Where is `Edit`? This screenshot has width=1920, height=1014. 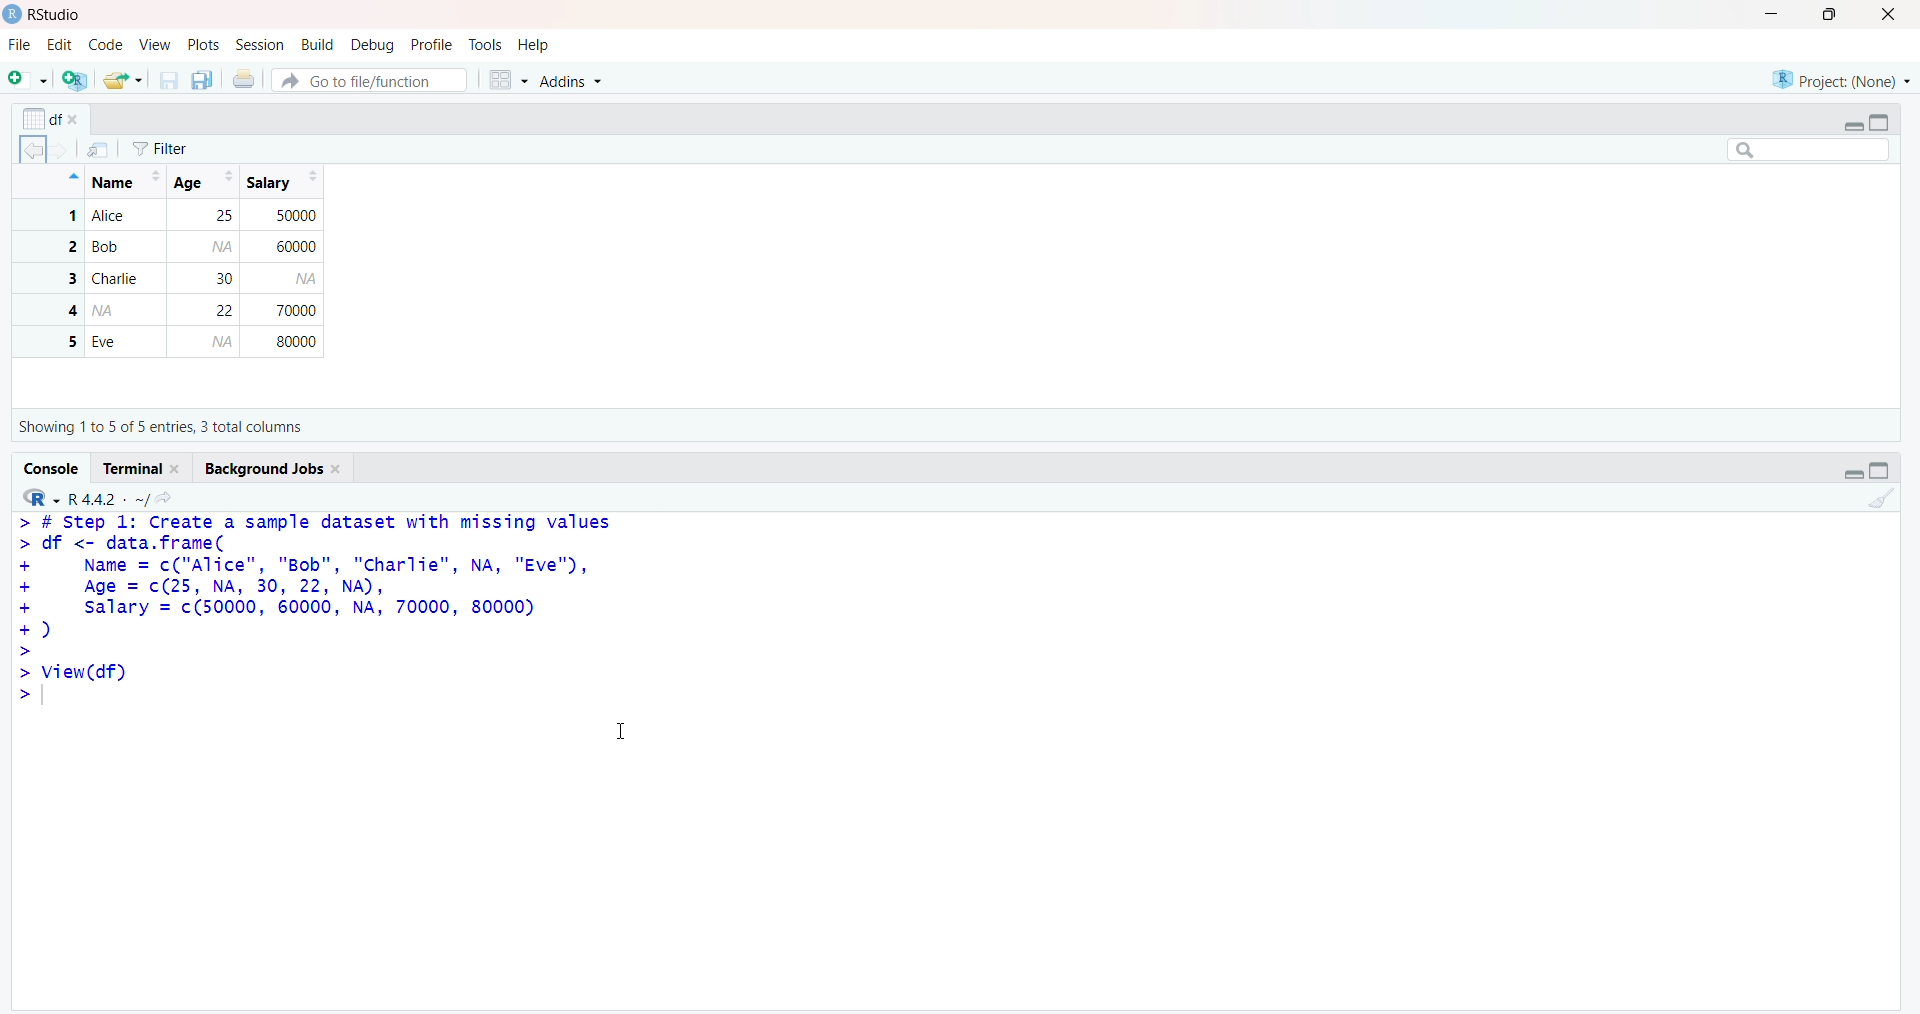 Edit is located at coordinates (59, 46).